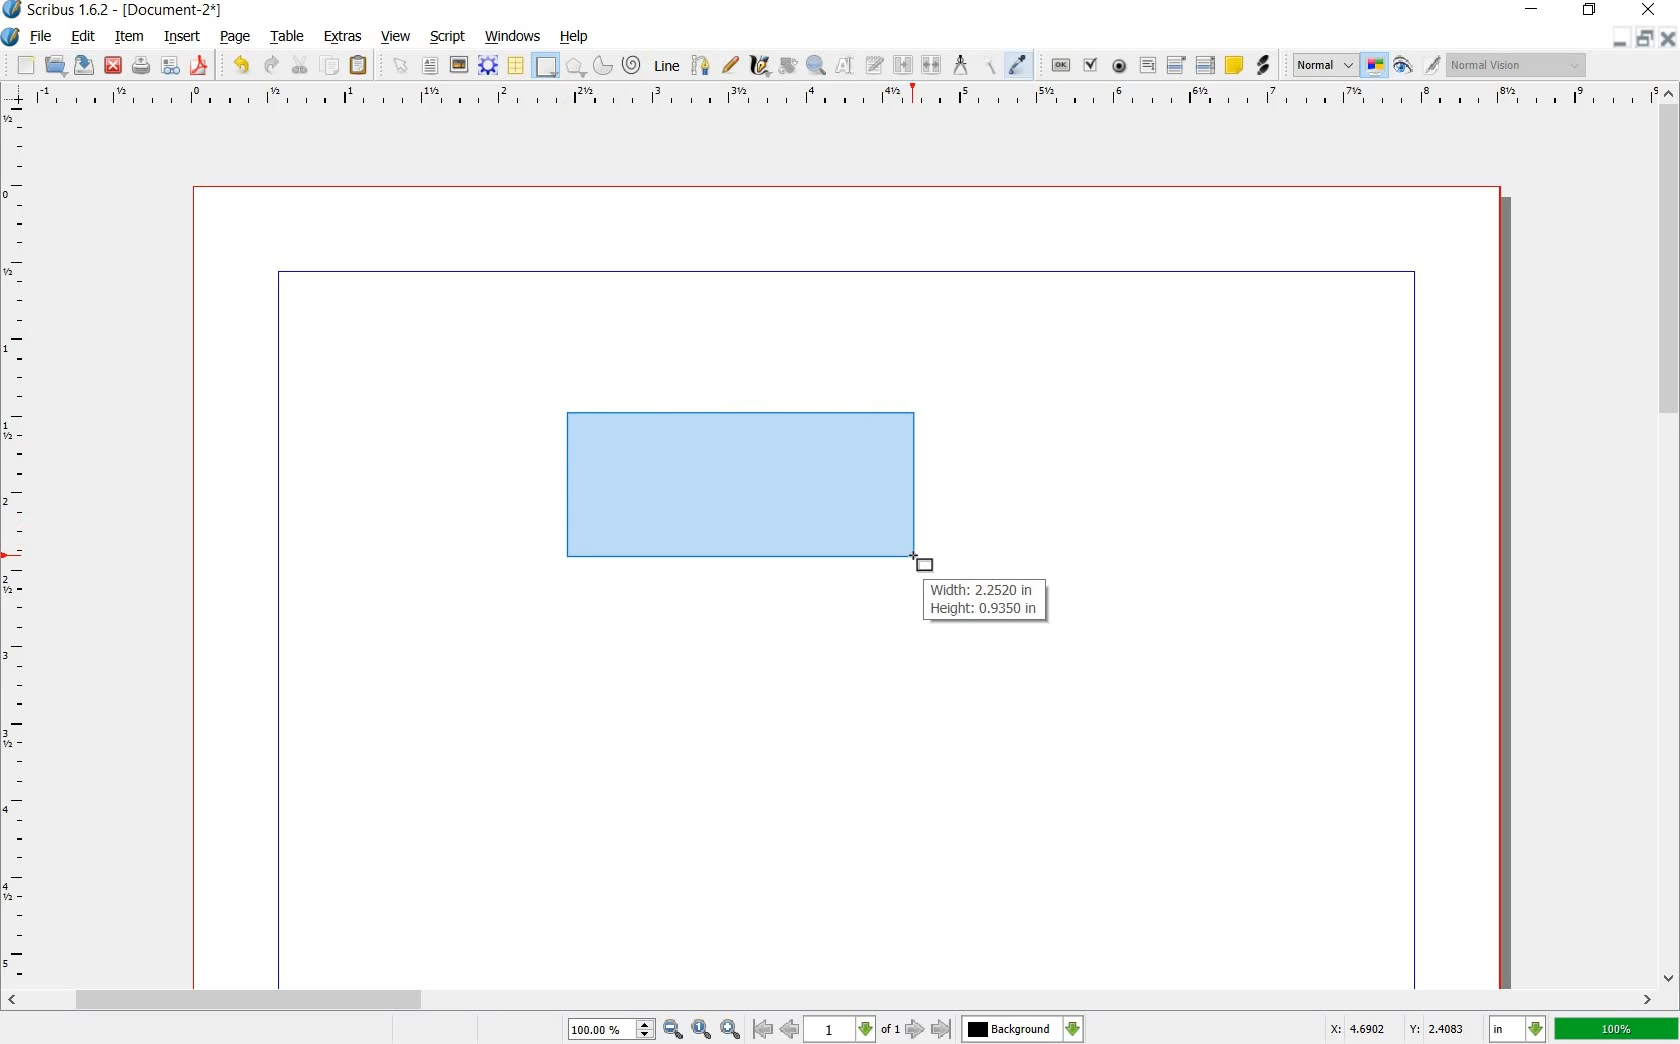 The width and height of the screenshot is (1680, 1044). Describe the element at coordinates (82, 65) in the screenshot. I see `SAVE` at that location.